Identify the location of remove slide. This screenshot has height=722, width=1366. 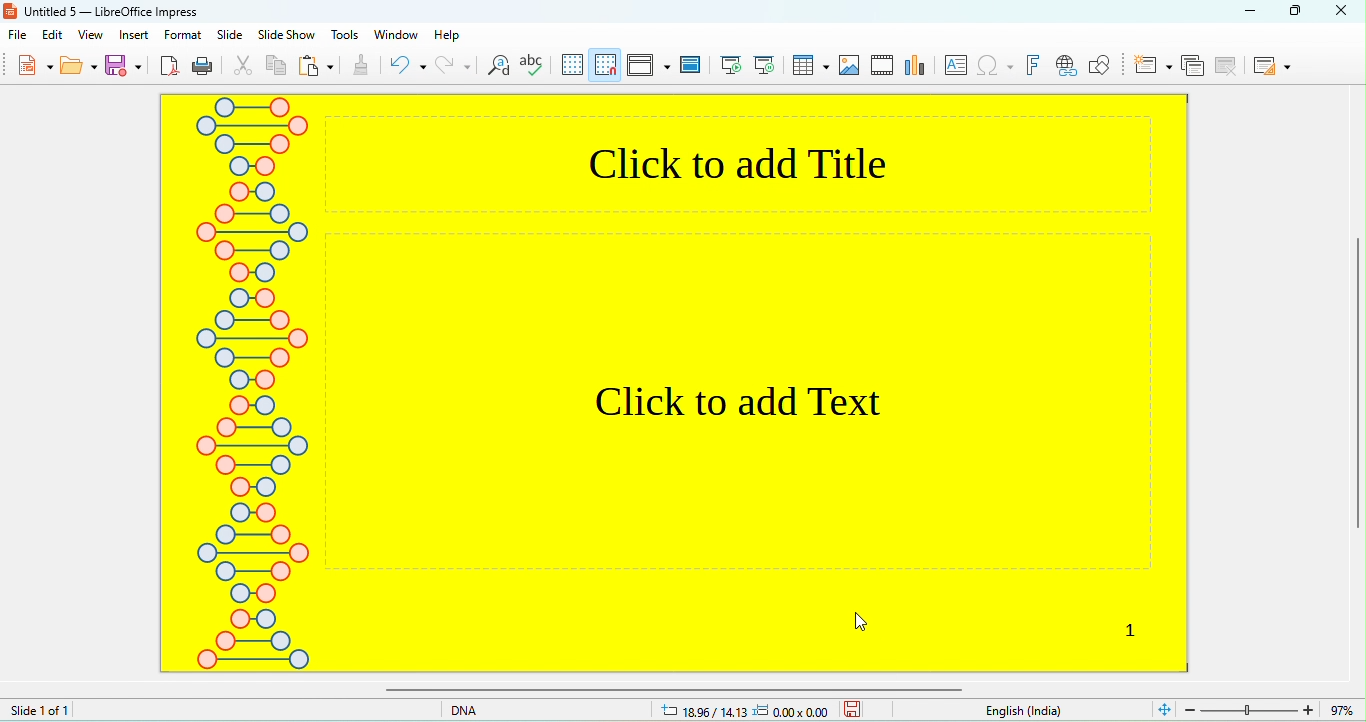
(1229, 65).